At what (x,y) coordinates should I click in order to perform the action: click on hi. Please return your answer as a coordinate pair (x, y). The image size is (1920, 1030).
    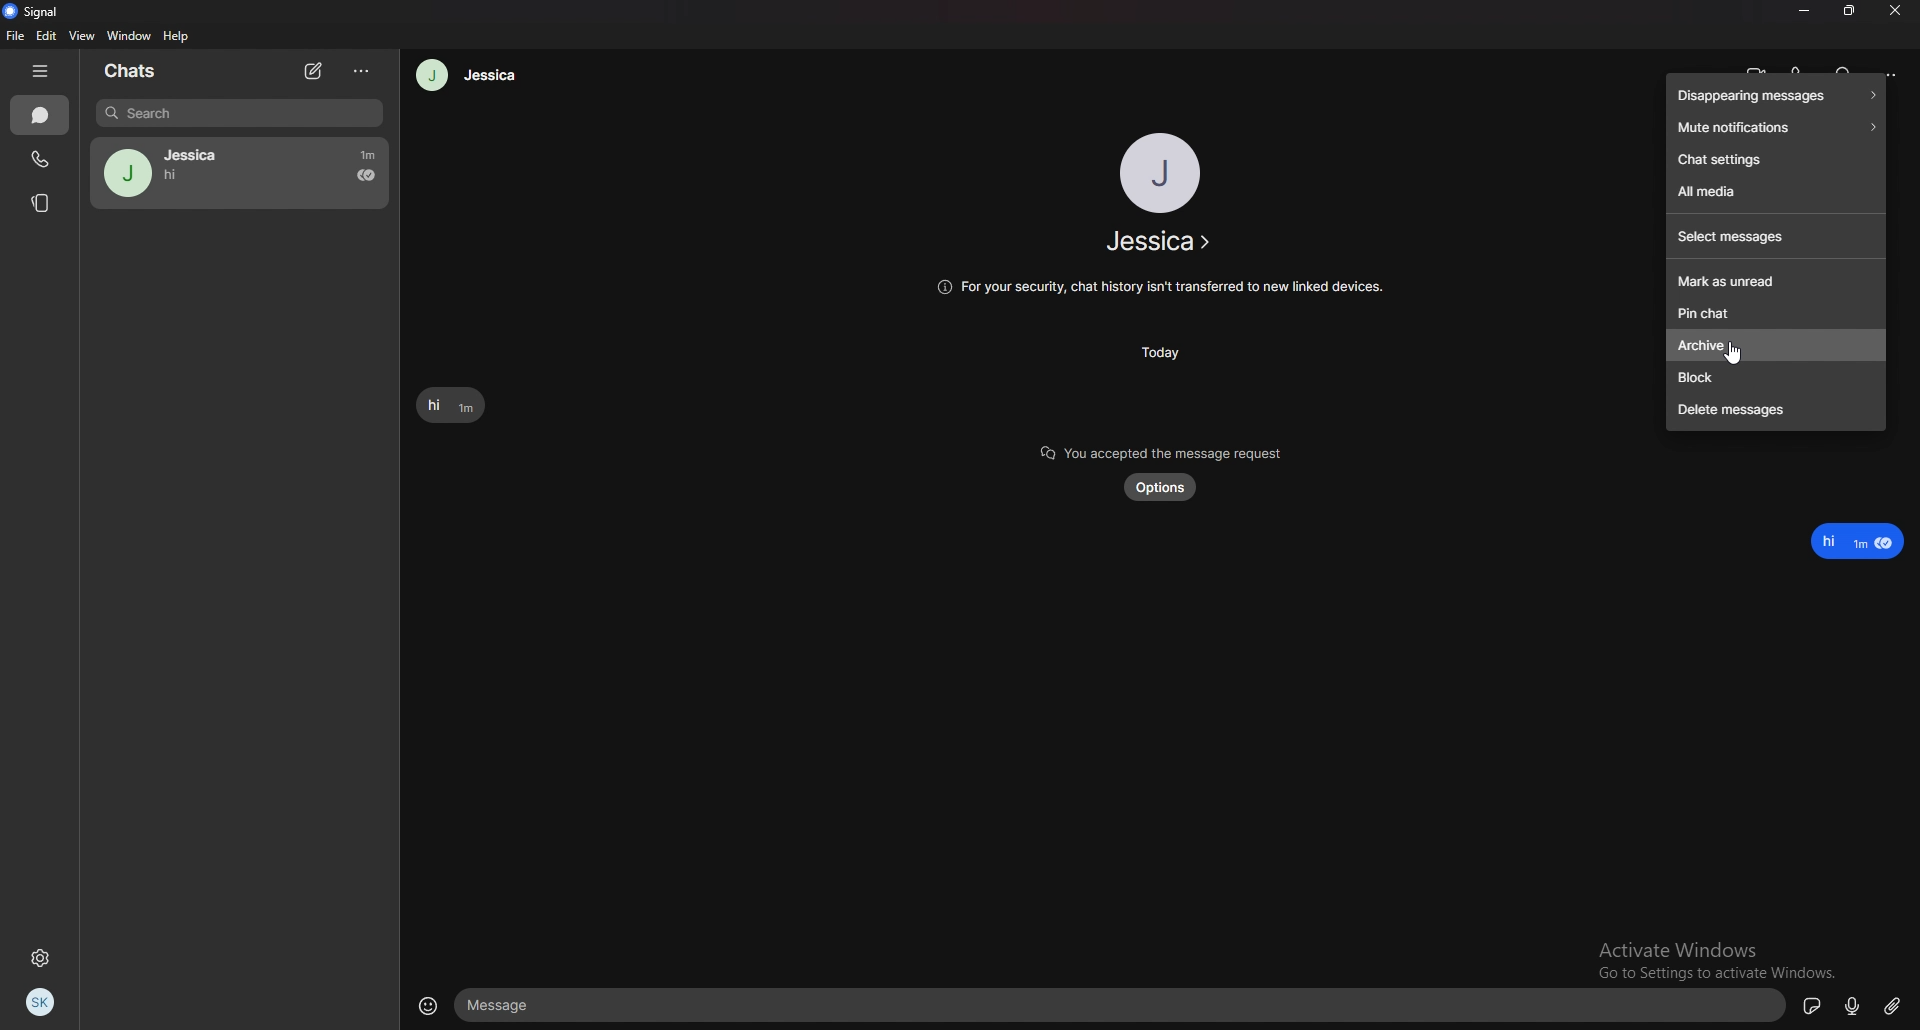
    Looking at the image, I should click on (449, 406).